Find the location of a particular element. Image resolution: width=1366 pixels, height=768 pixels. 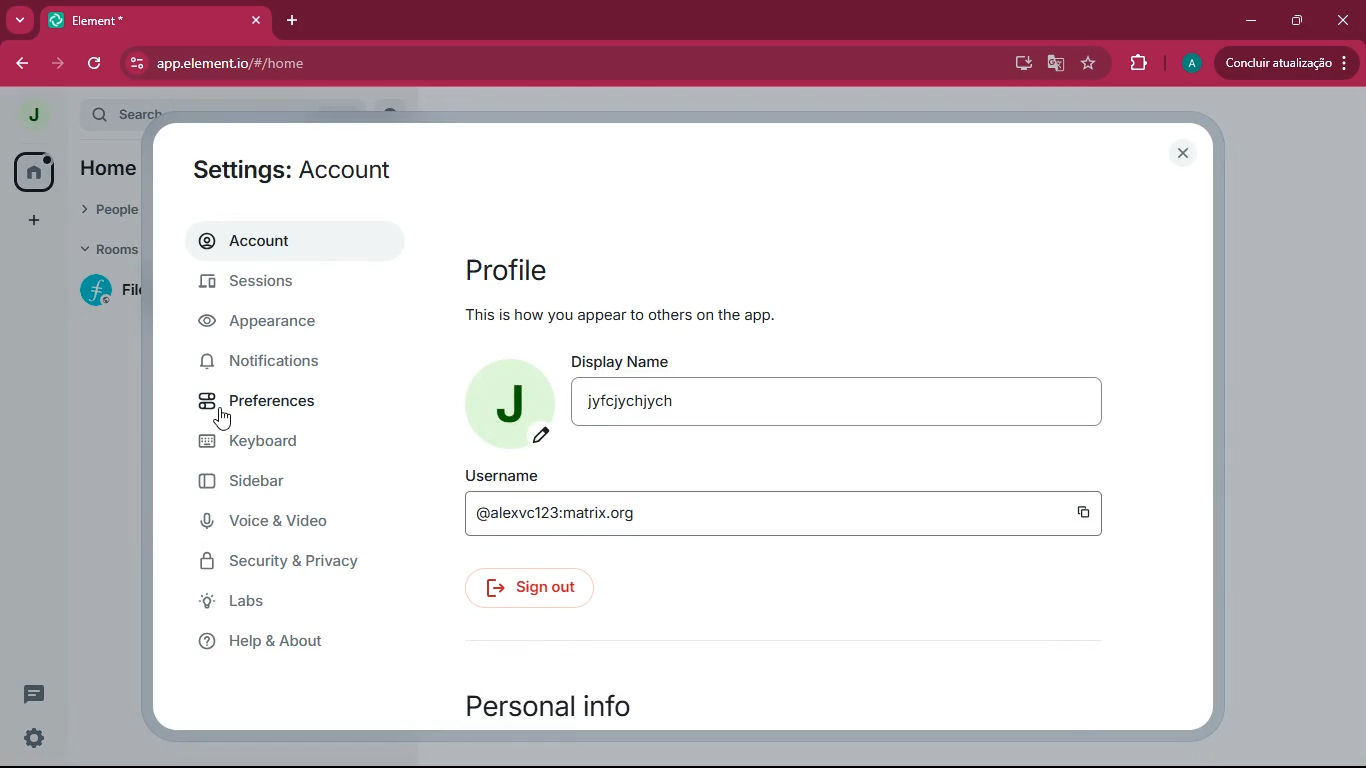

account is located at coordinates (289, 245).